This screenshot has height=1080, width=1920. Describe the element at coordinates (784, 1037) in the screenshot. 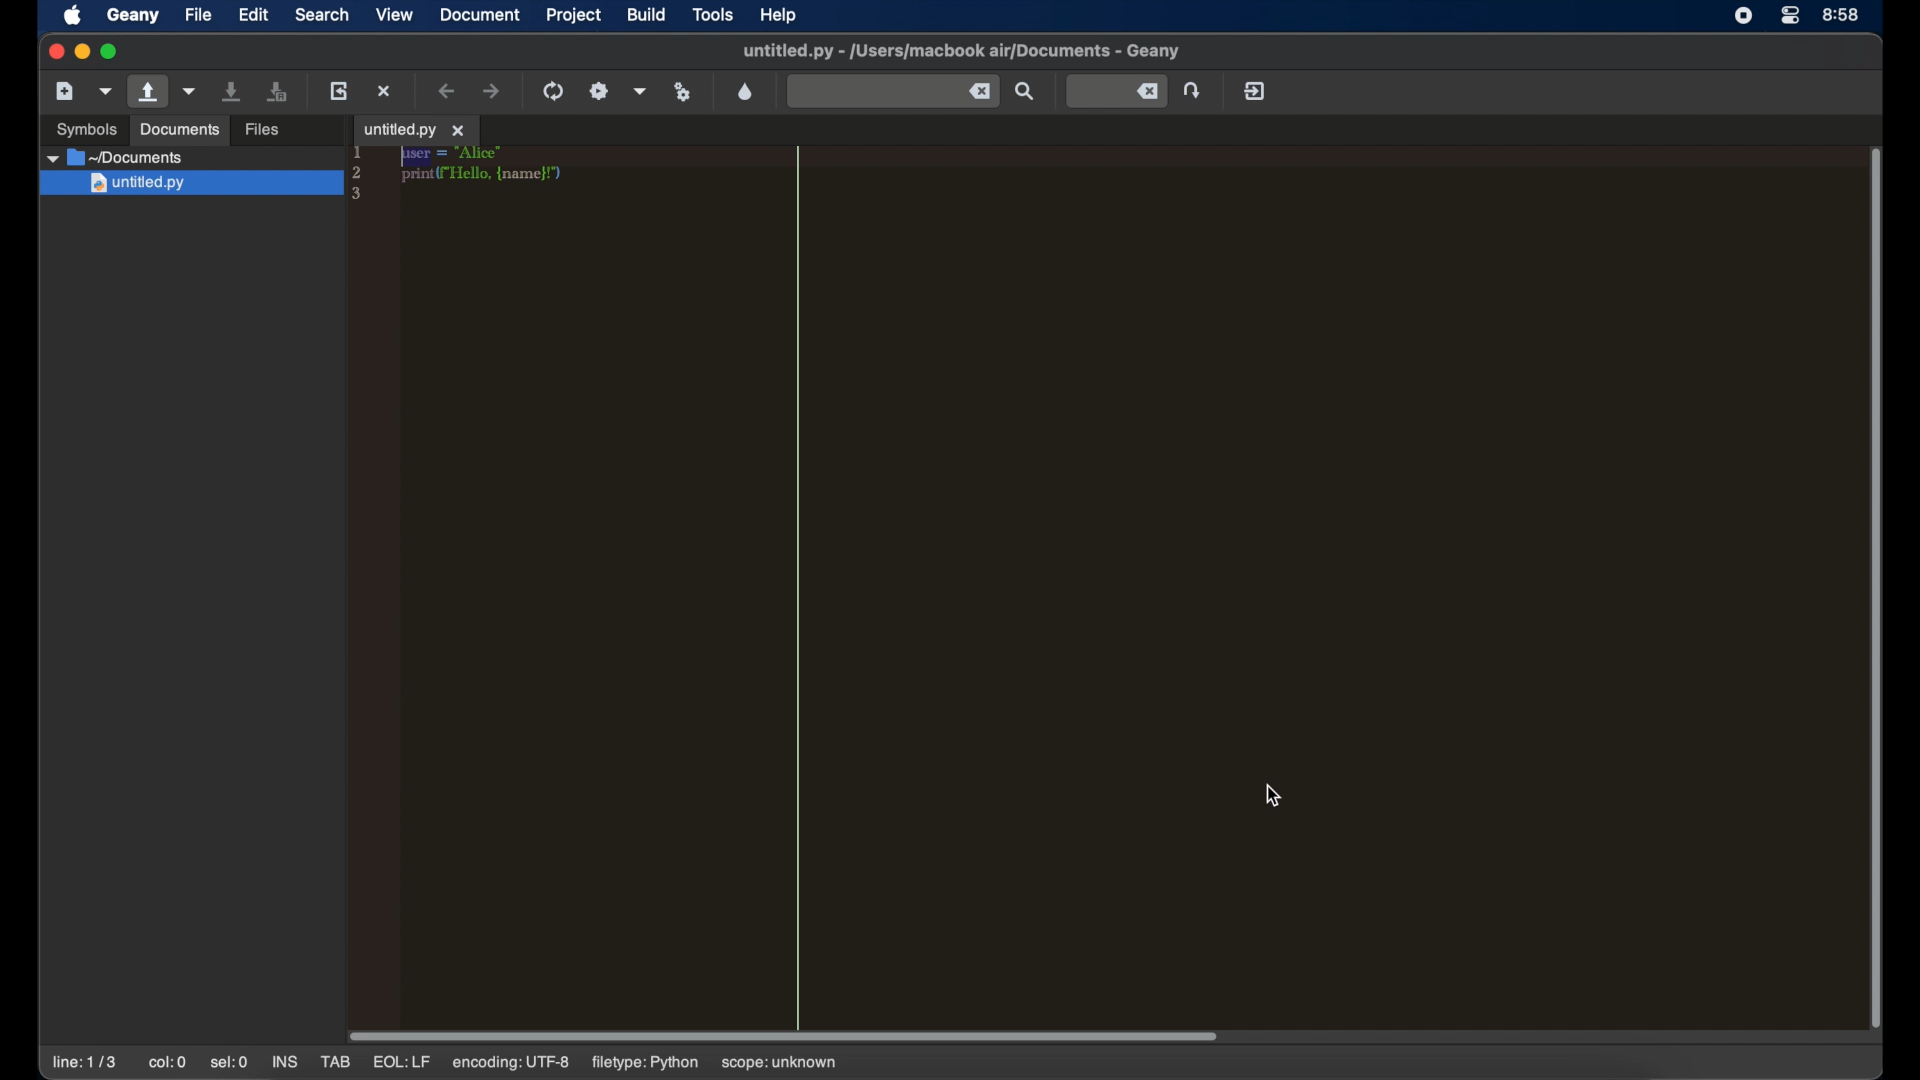

I see `scroll box` at that location.